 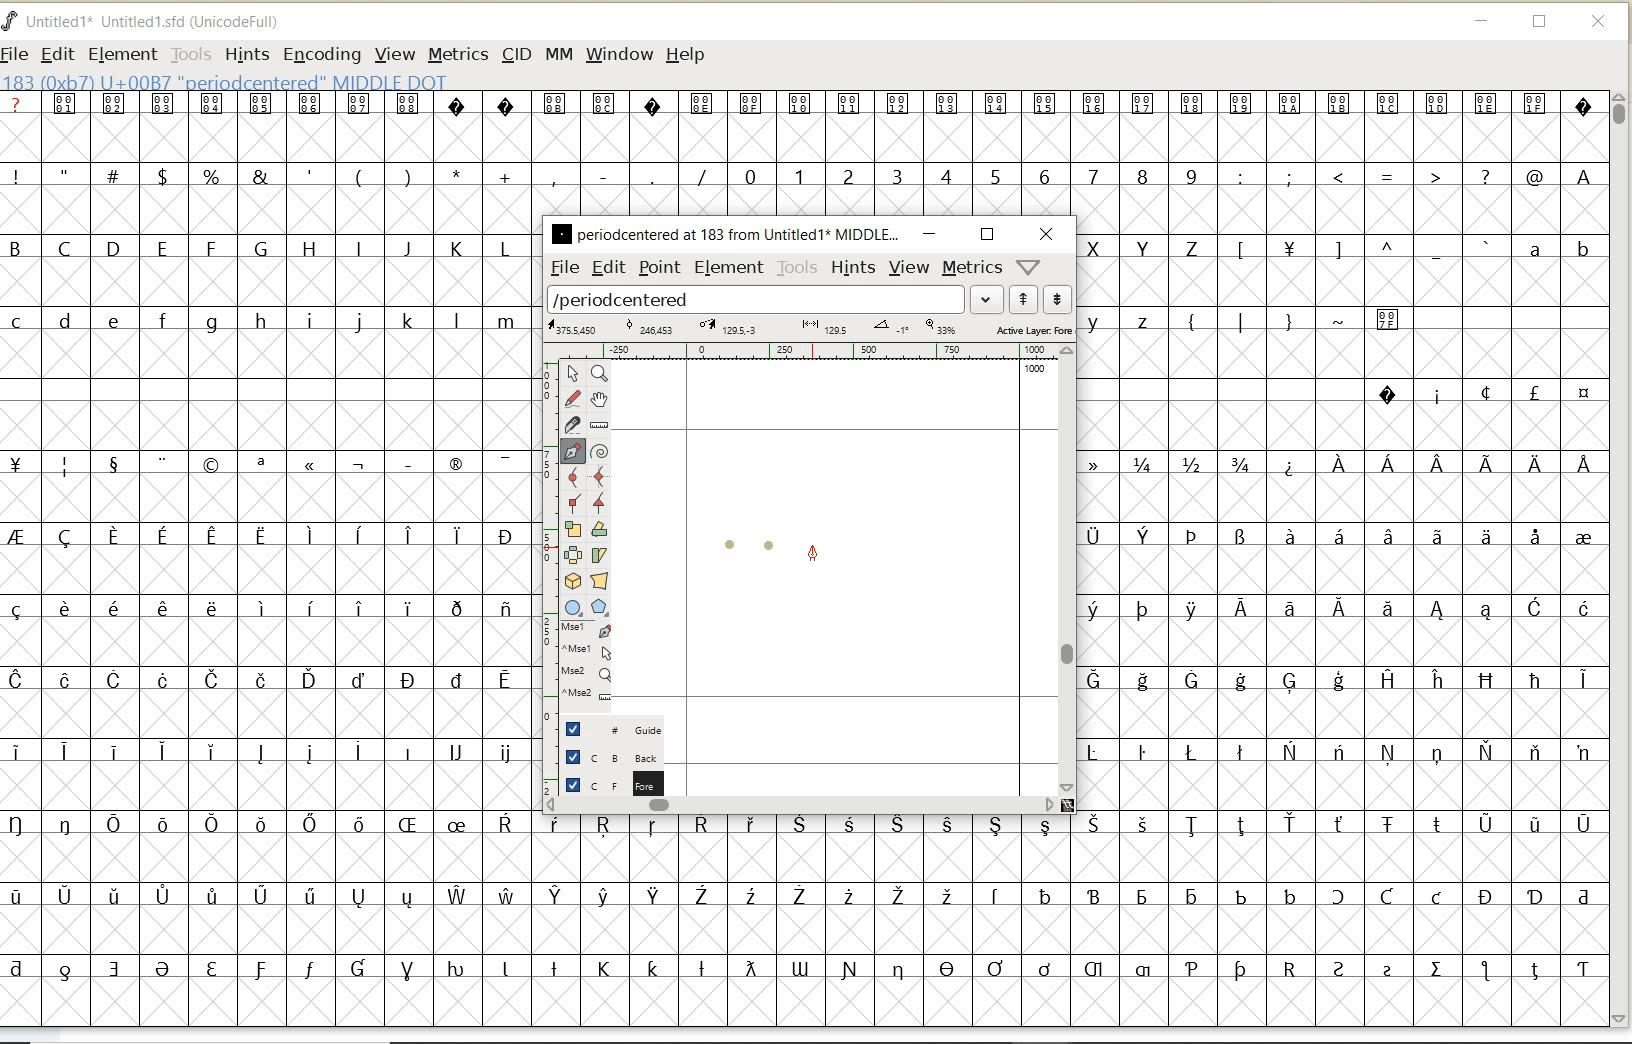 What do you see at coordinates (987, 298) in the screenshot?
I see `expand` at bounding box center [987, 298].